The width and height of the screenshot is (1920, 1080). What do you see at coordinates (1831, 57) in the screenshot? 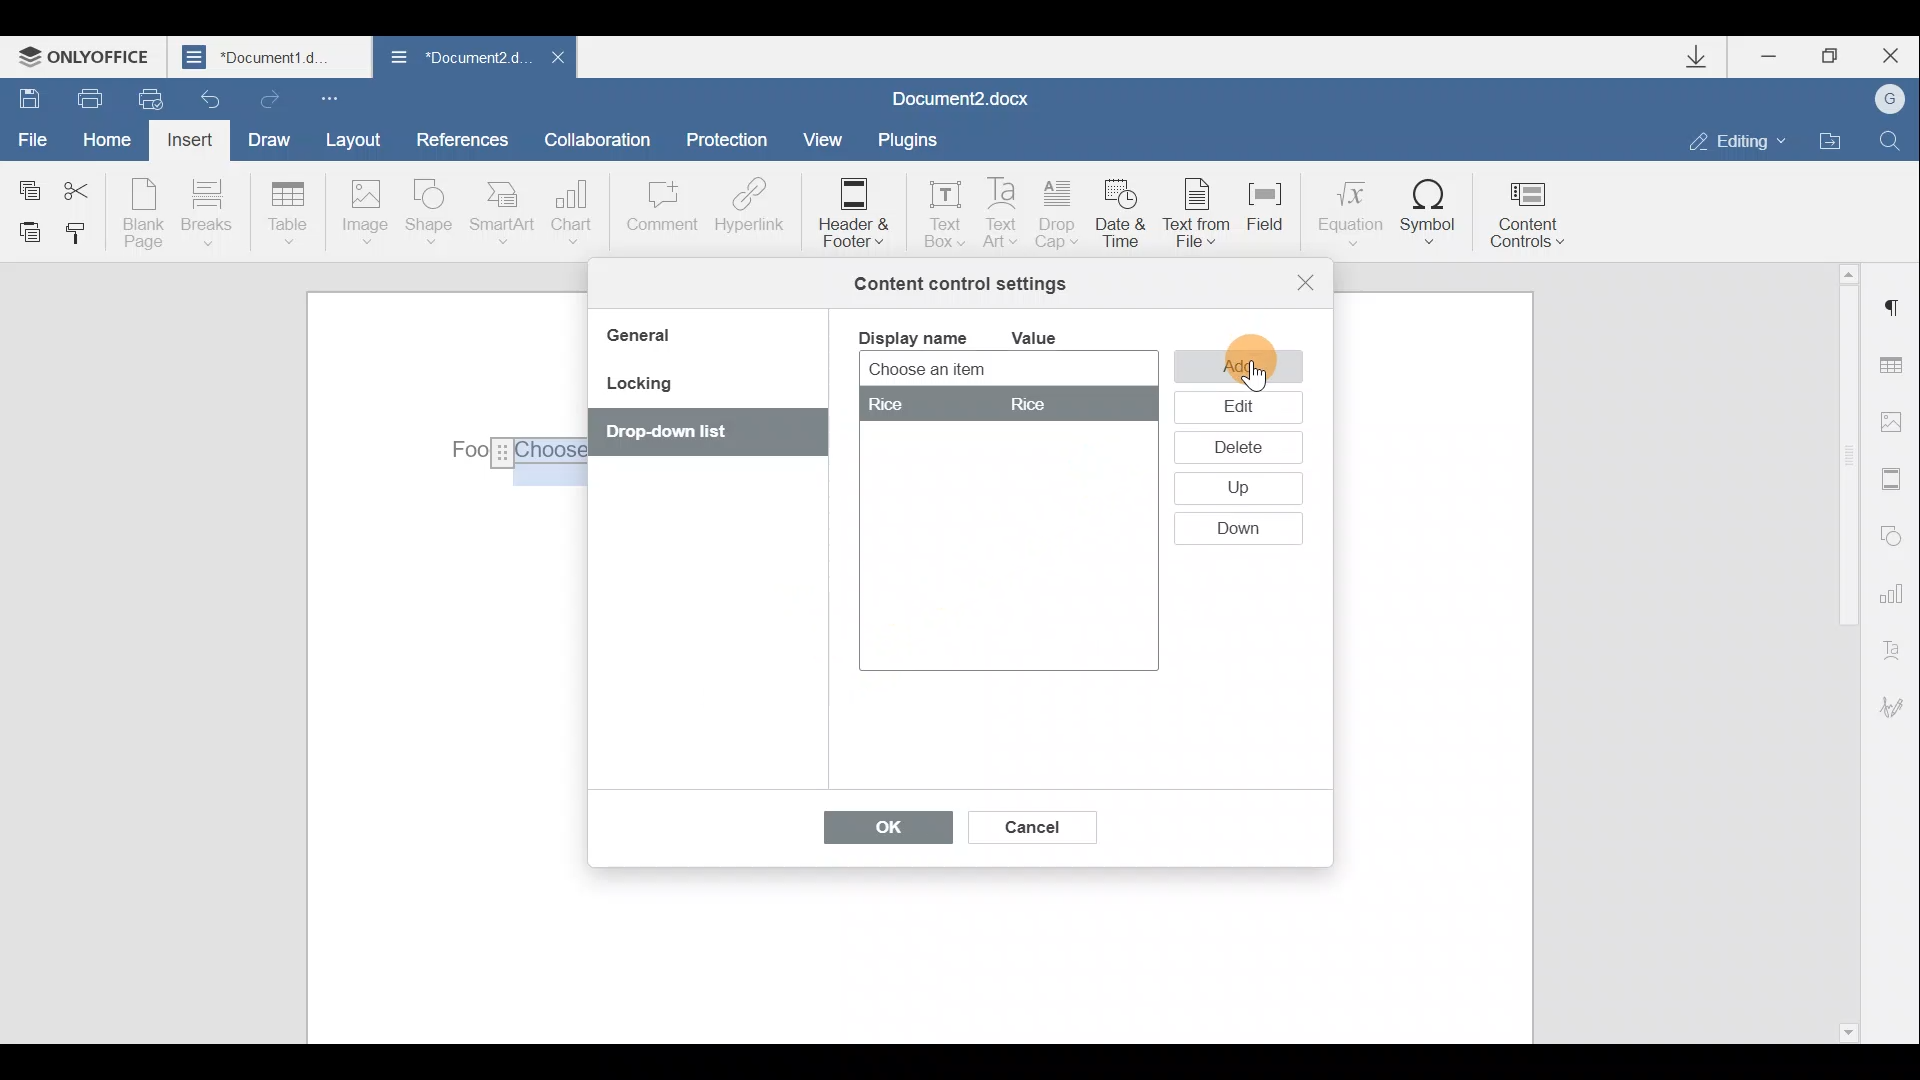
I see `Maximize` at bounding box center [1831, 57].